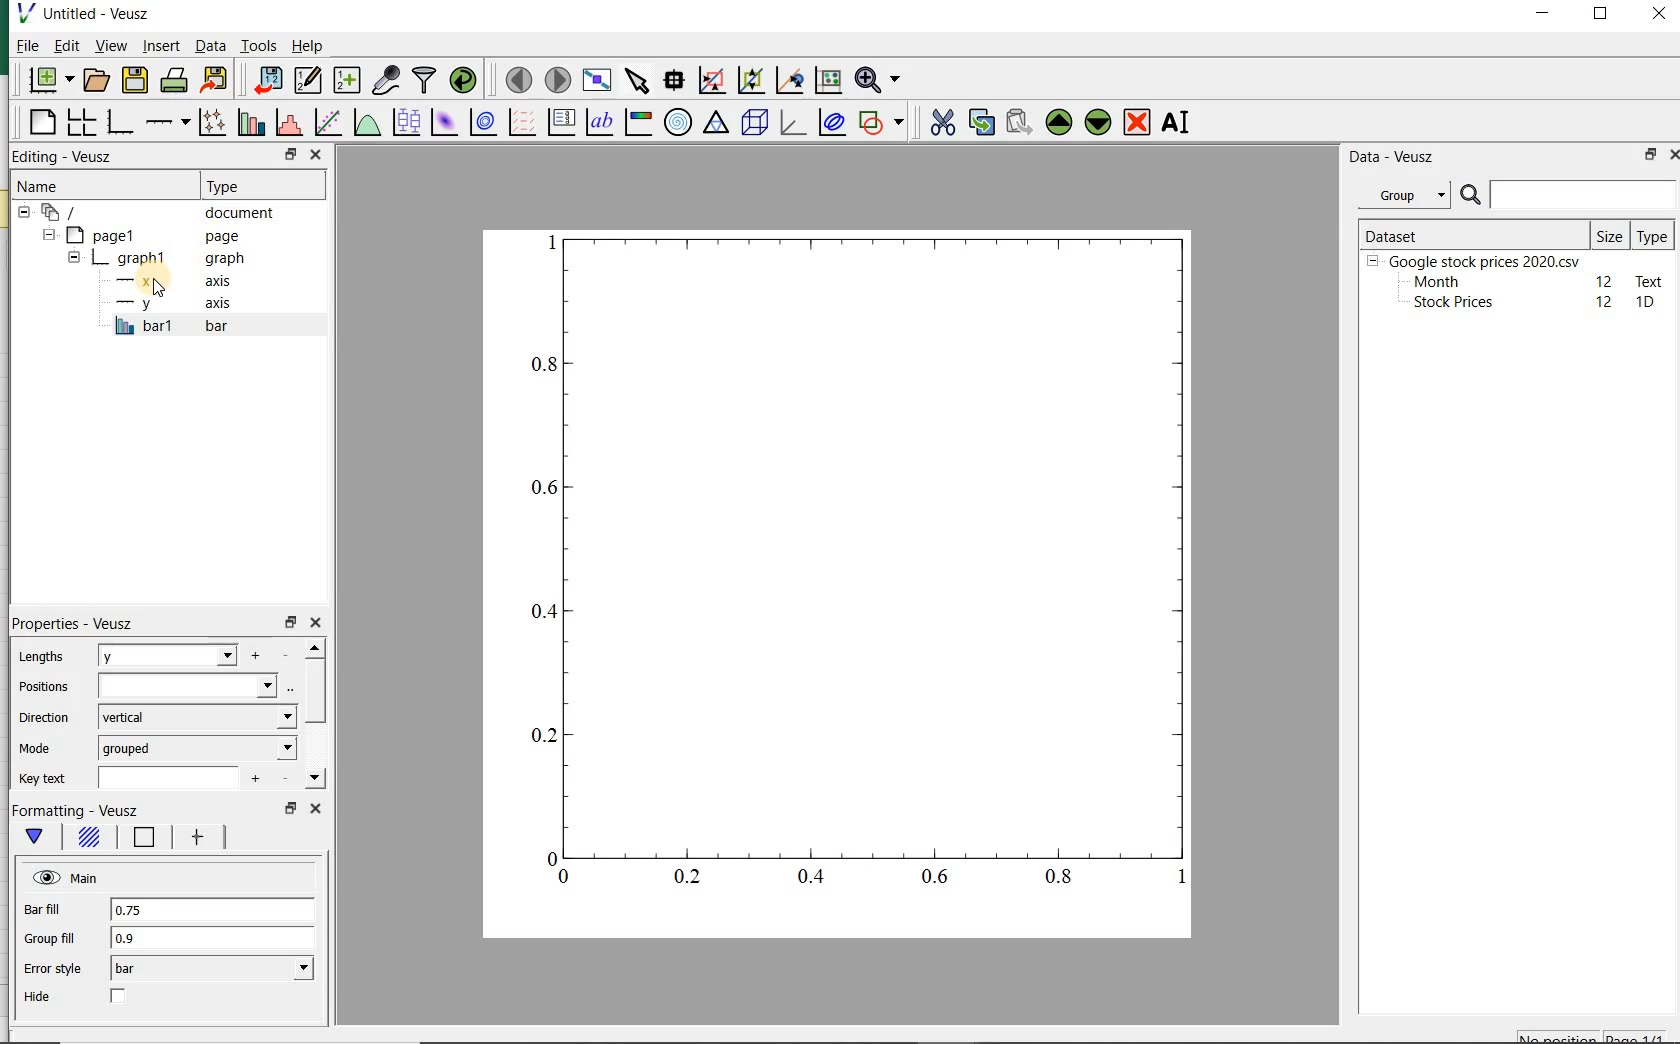 The image size is (1680, 1044). I want to click on reload linked datasets, so click(467, 81).